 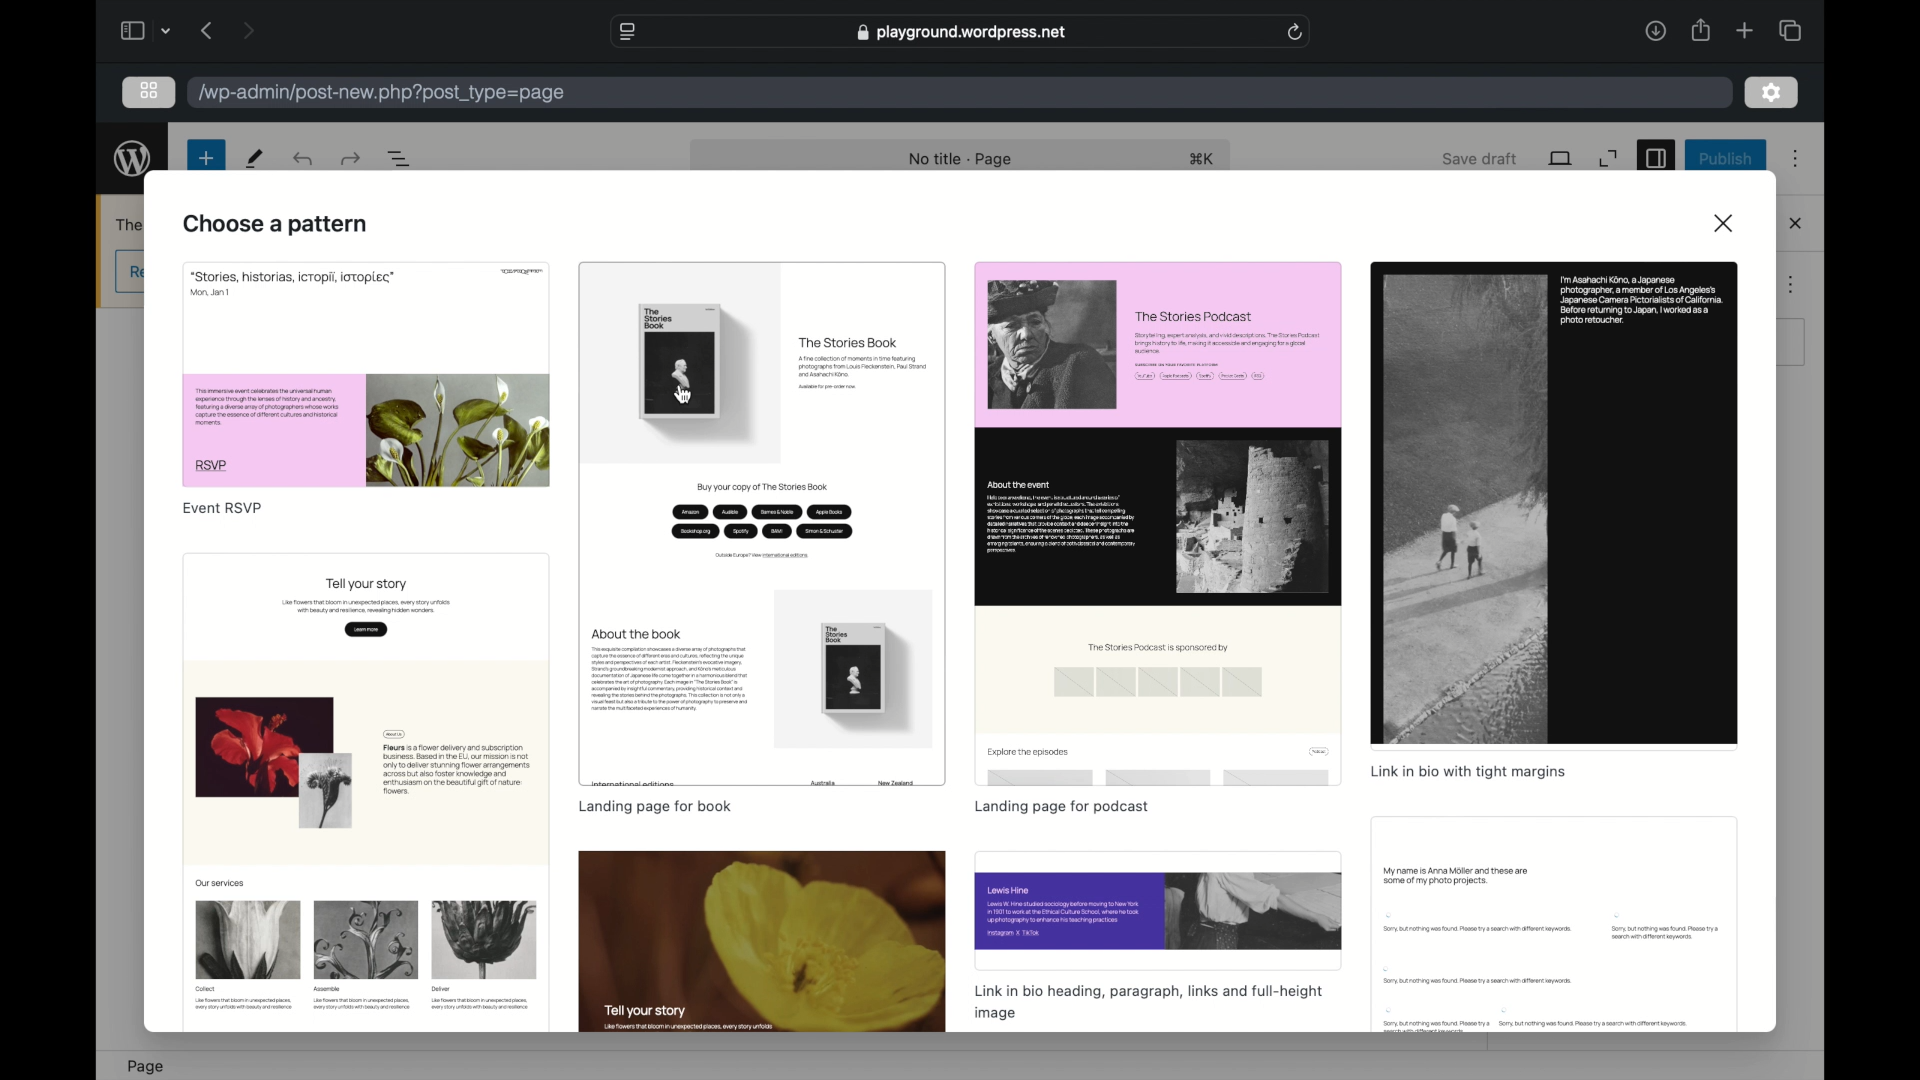 I want to click on settings, so click(x=1772, y=93).